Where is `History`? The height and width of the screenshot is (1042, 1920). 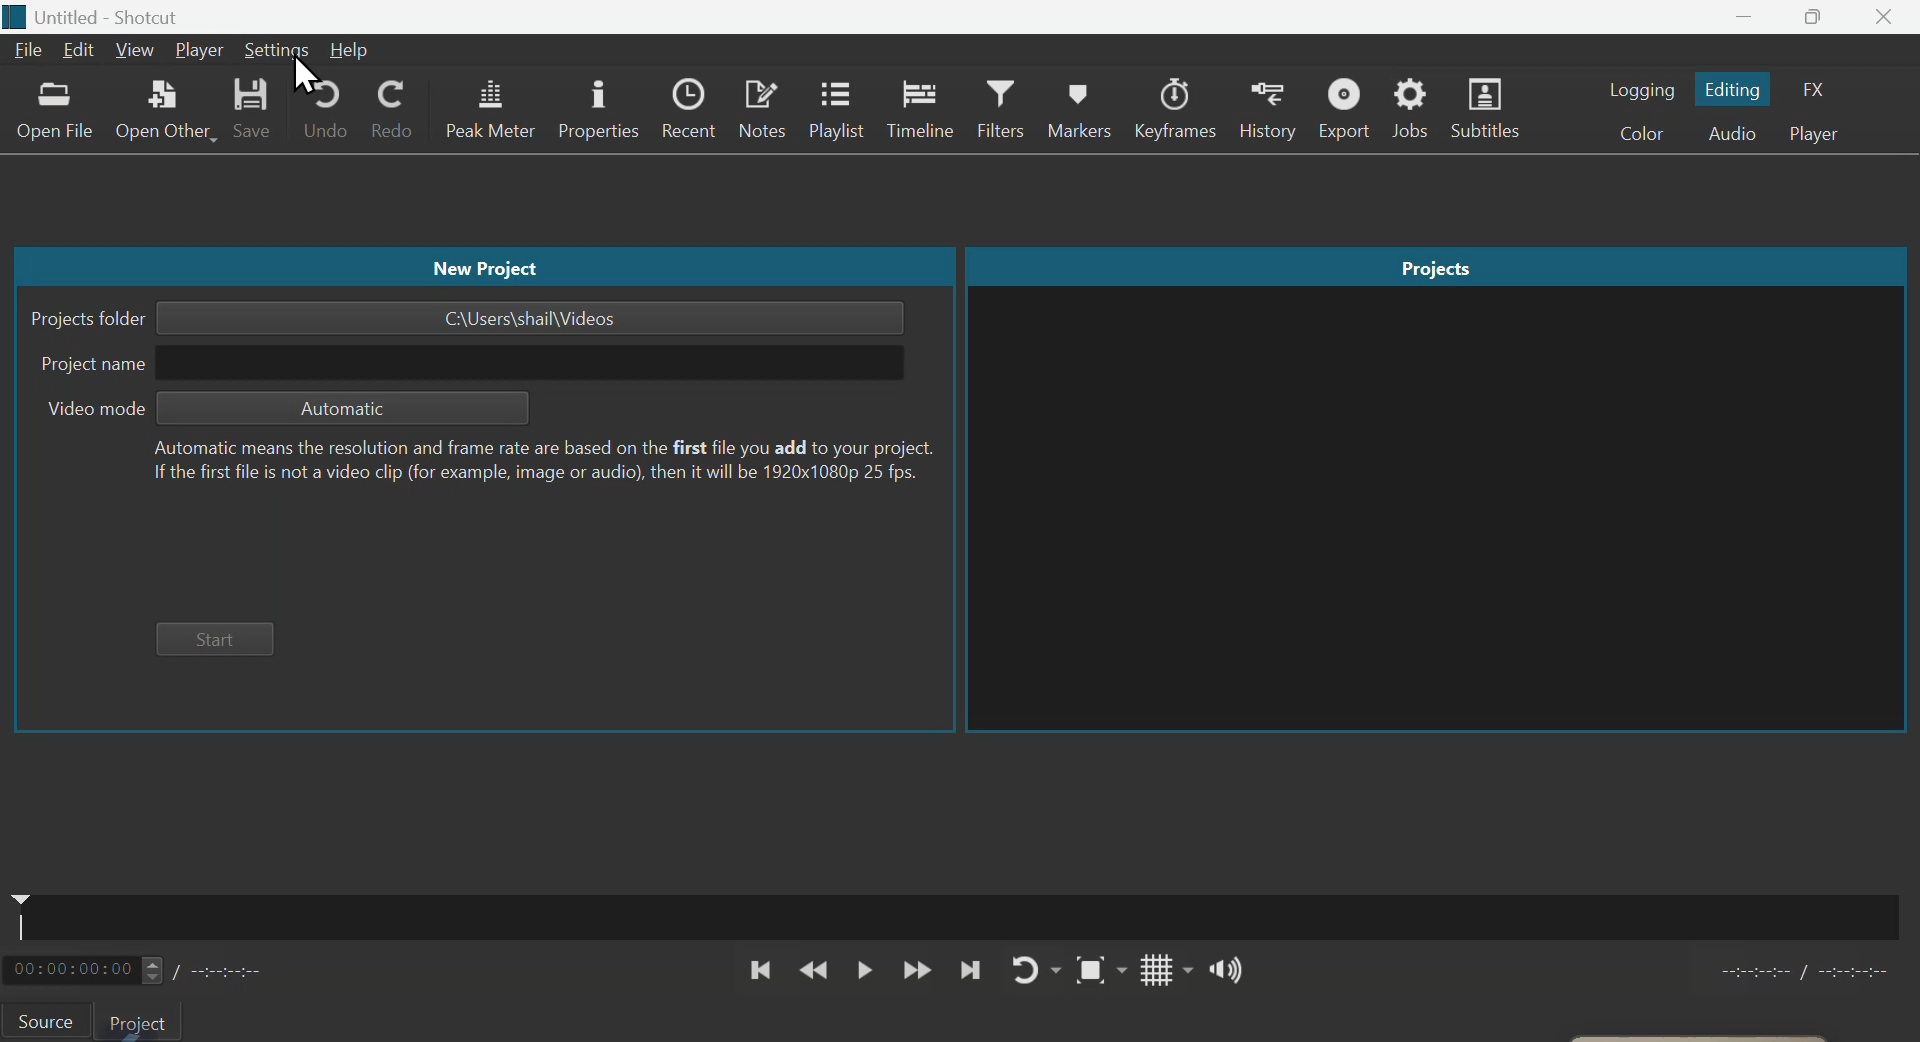
History is located at coordinates (1269, 109).